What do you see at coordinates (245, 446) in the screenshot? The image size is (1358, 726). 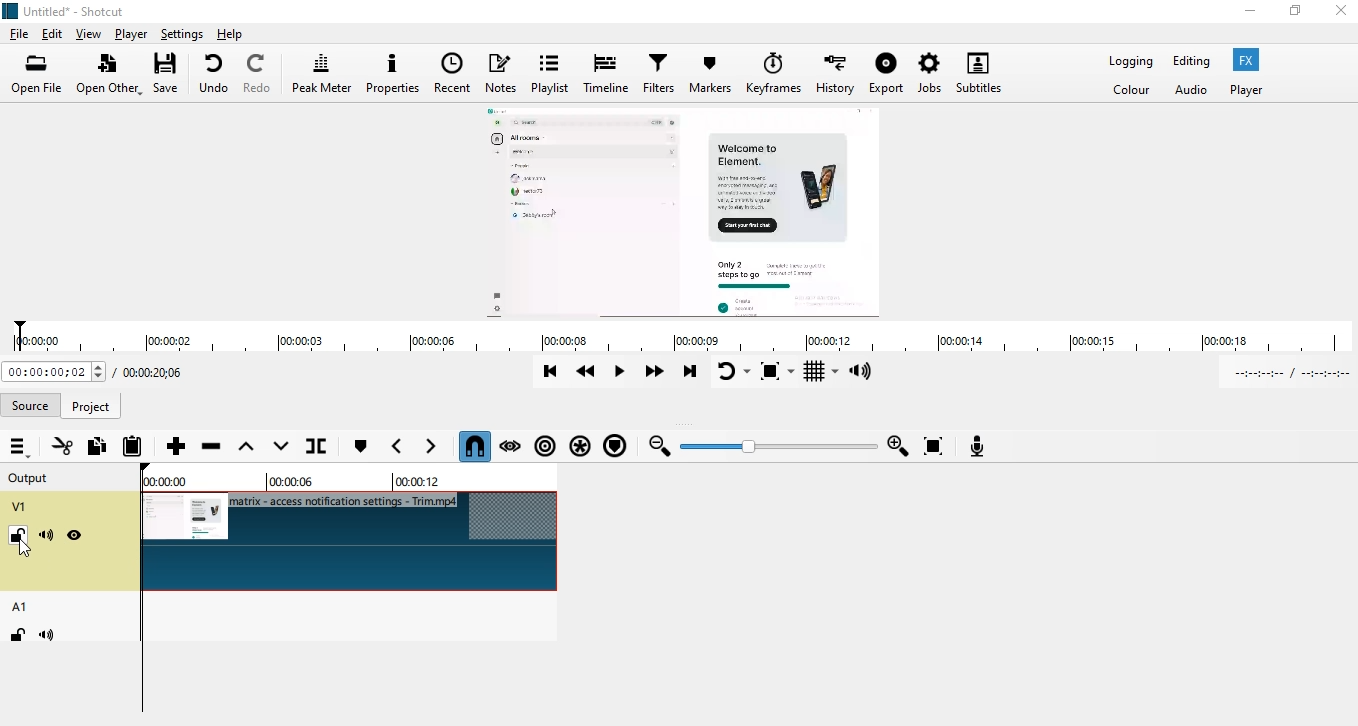 I see `Lift` at bounding box center [245, 446].